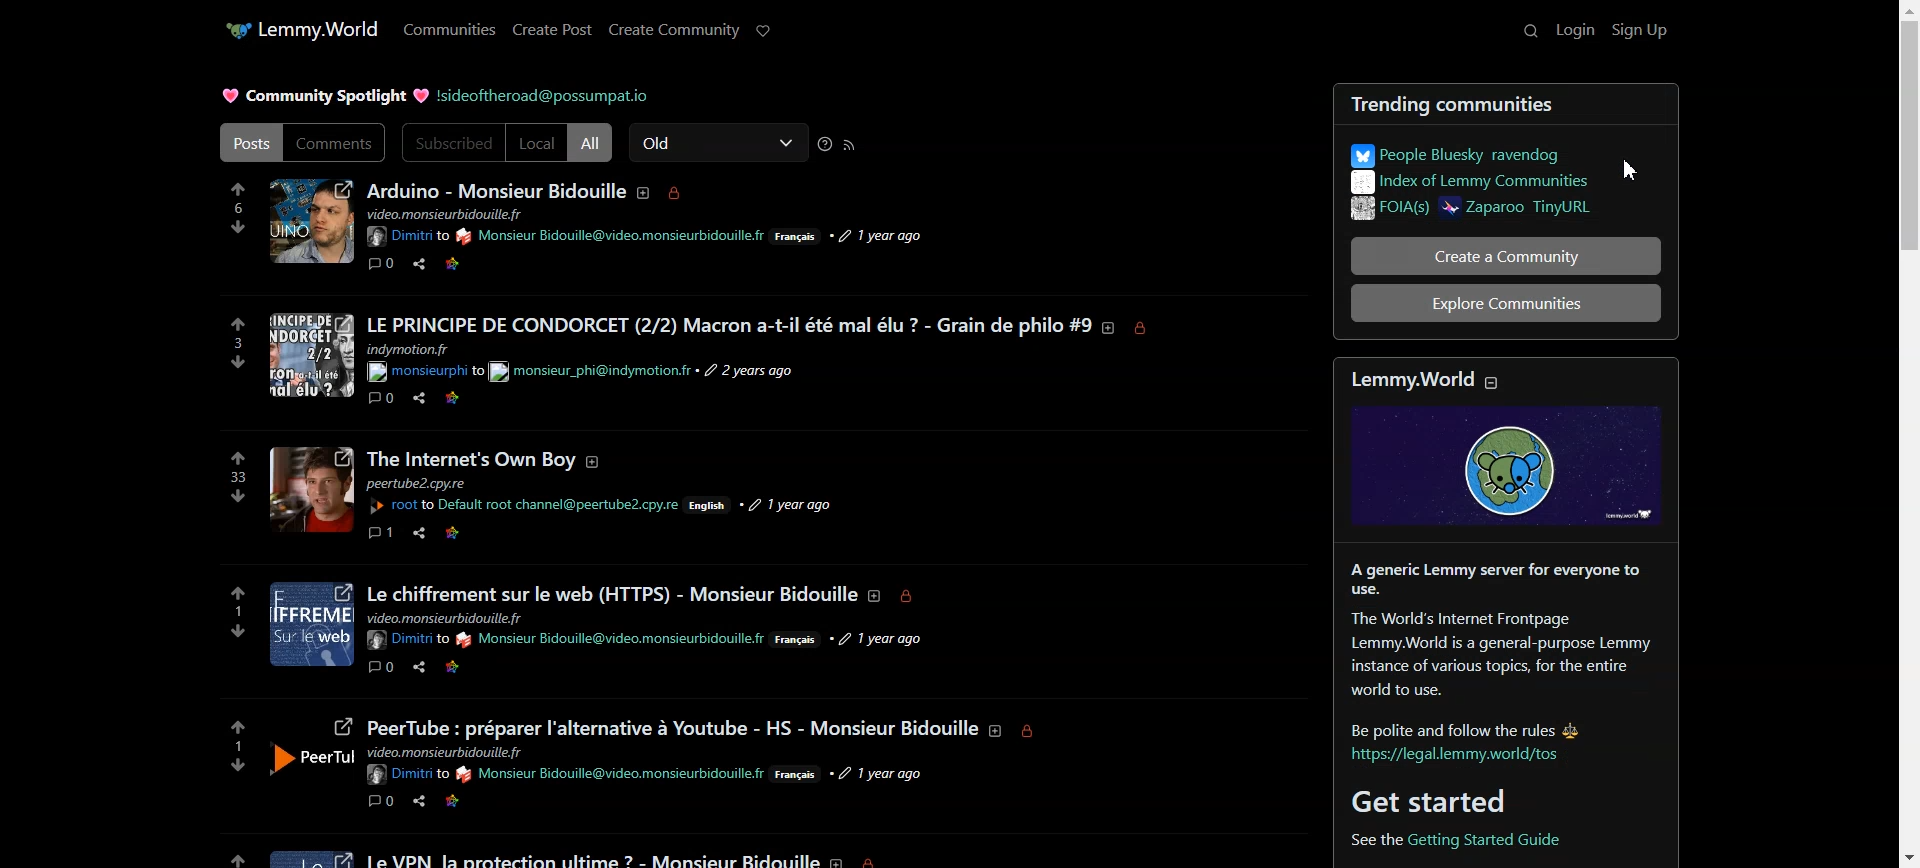 This screenshot has width=1920, height=868. Describe the element at coordinates (916, 599) in the screenshot. I see `locked` at that location.